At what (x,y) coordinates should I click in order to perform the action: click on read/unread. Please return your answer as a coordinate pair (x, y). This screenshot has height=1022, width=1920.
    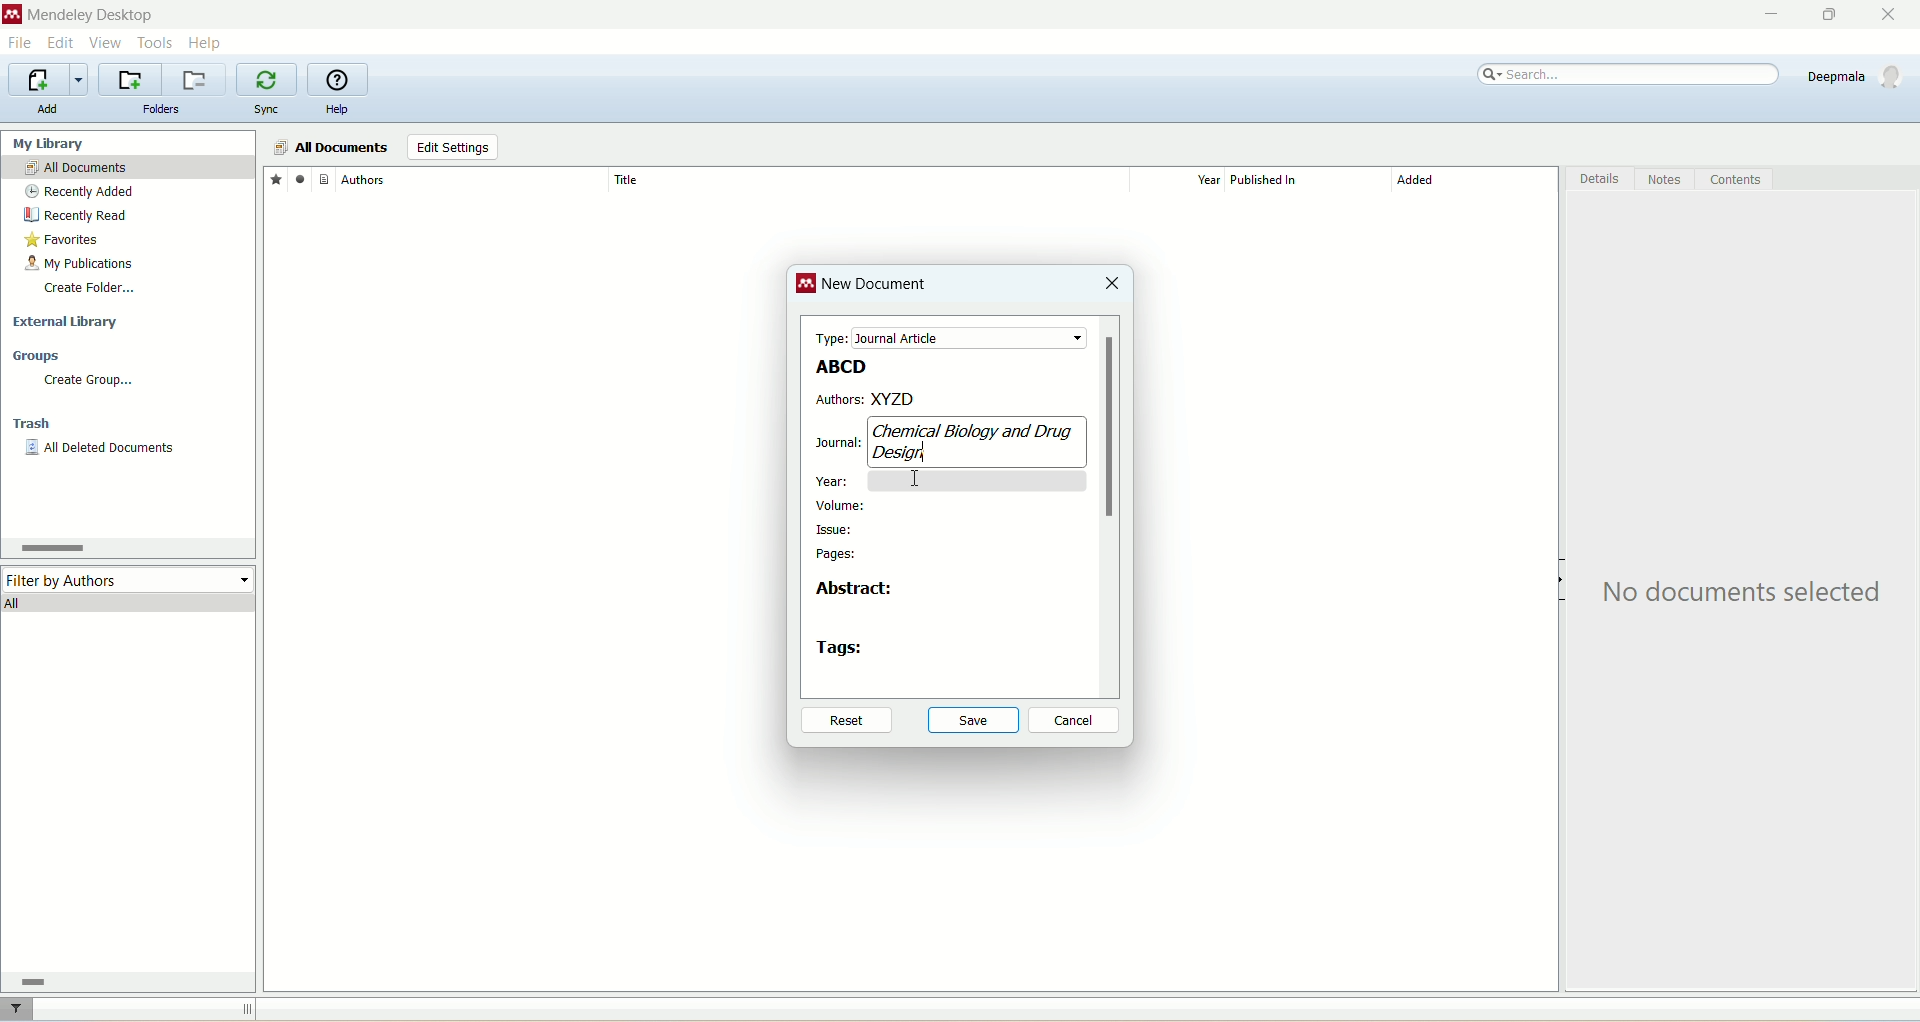
    Looking at the image, I should click on (297, 178).